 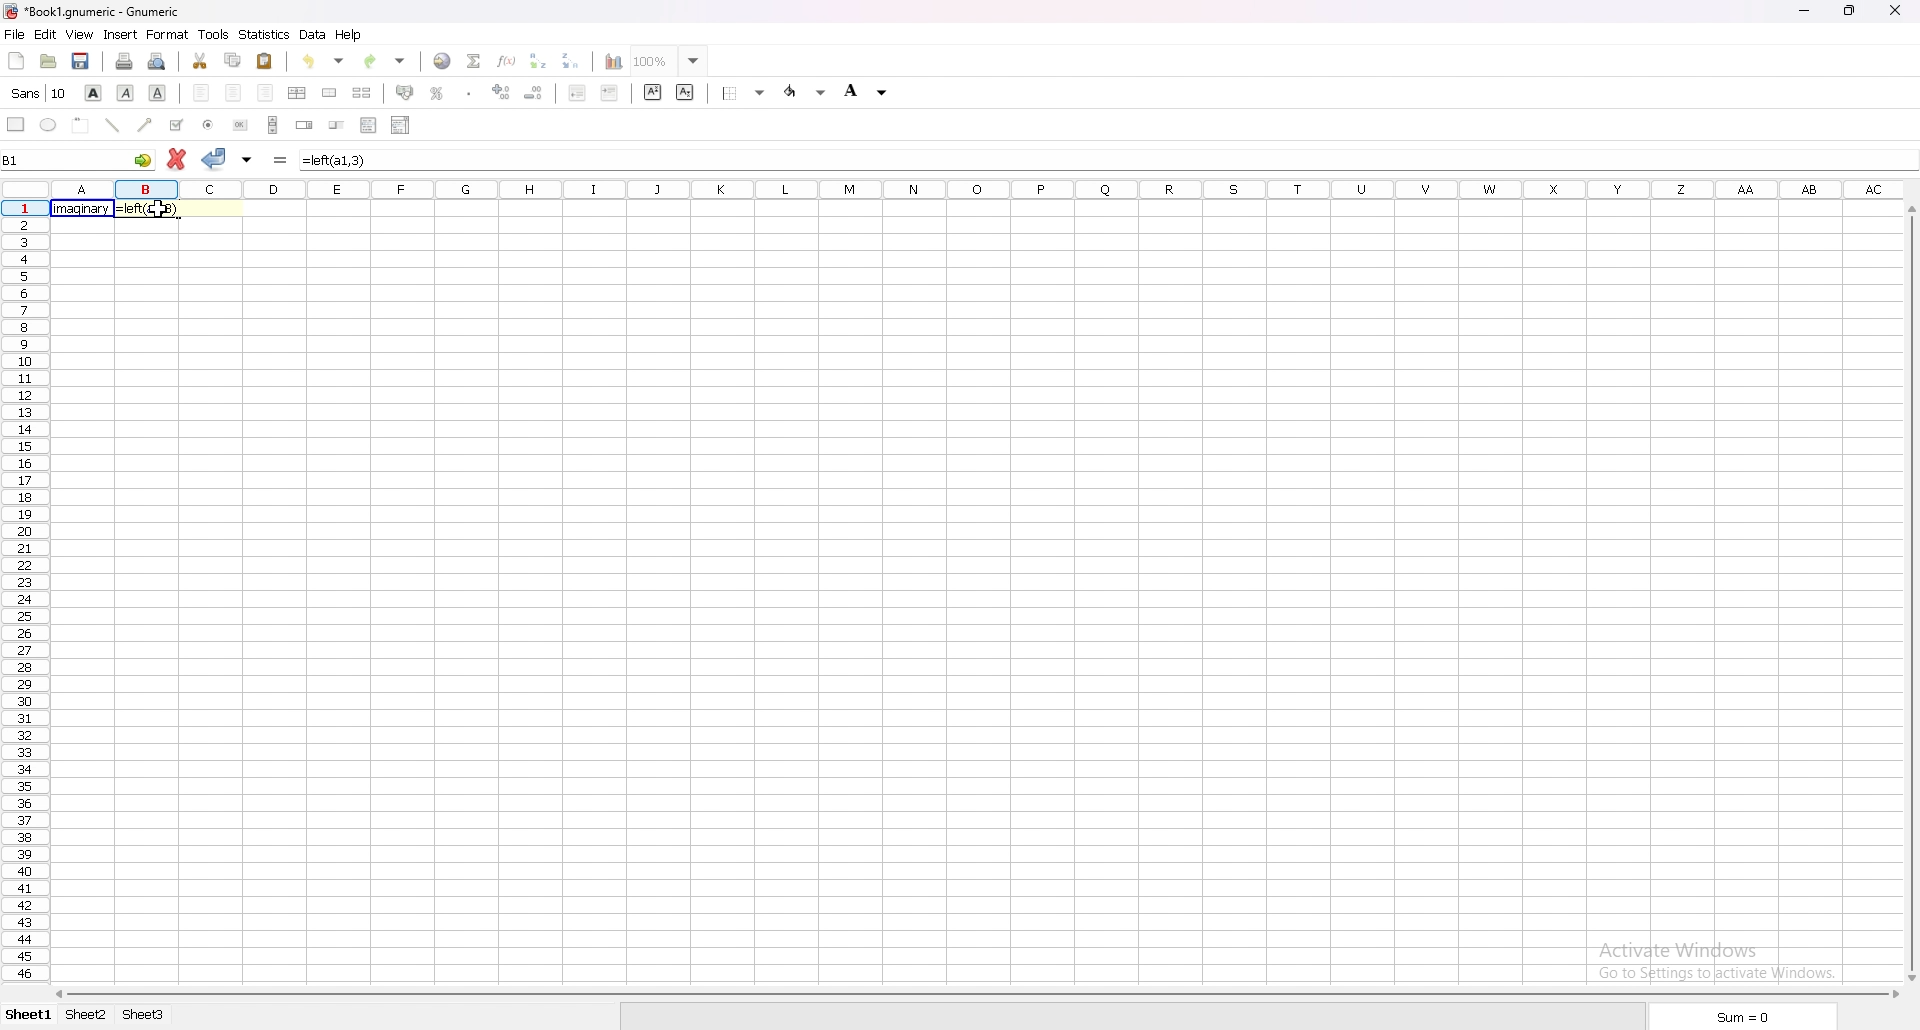 I want to click on left align, so click(x=202, y=94).